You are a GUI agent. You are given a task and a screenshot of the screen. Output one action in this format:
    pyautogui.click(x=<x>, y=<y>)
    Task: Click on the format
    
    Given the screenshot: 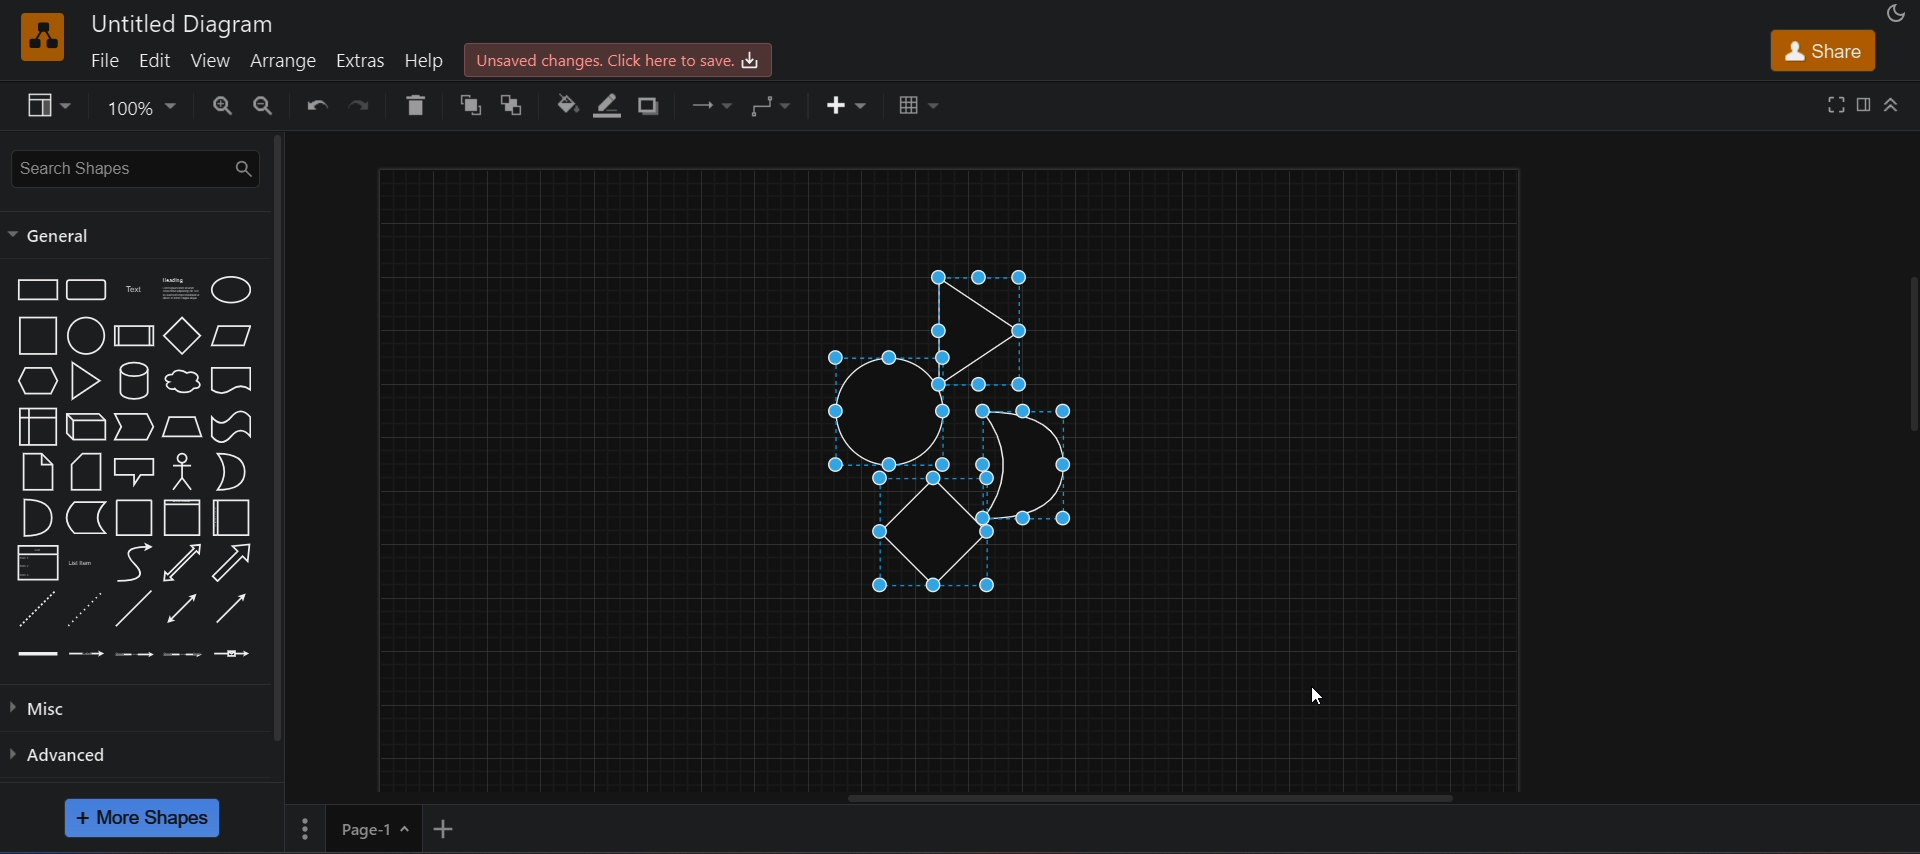 What is the action you would take?
    pyautogui.click(x=1864, y=104)
    